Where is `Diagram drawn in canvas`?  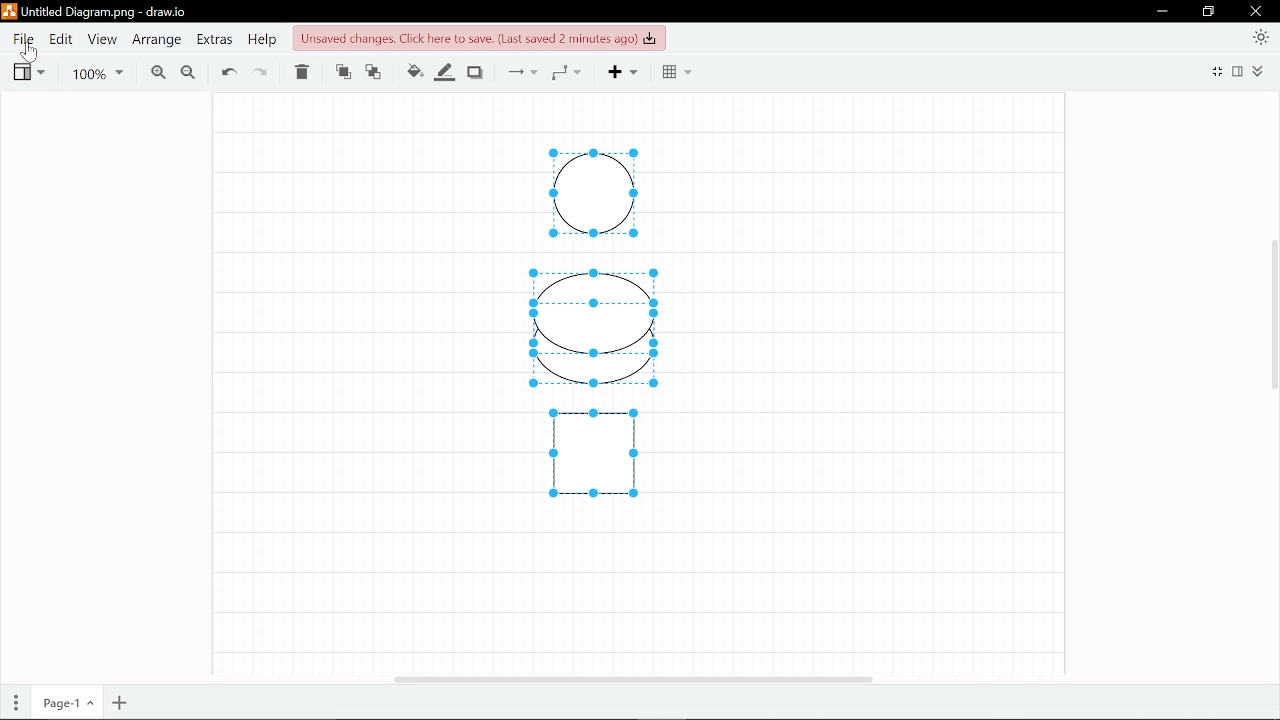 Diagram drawn in canvas is located at coordinates (602, 332).